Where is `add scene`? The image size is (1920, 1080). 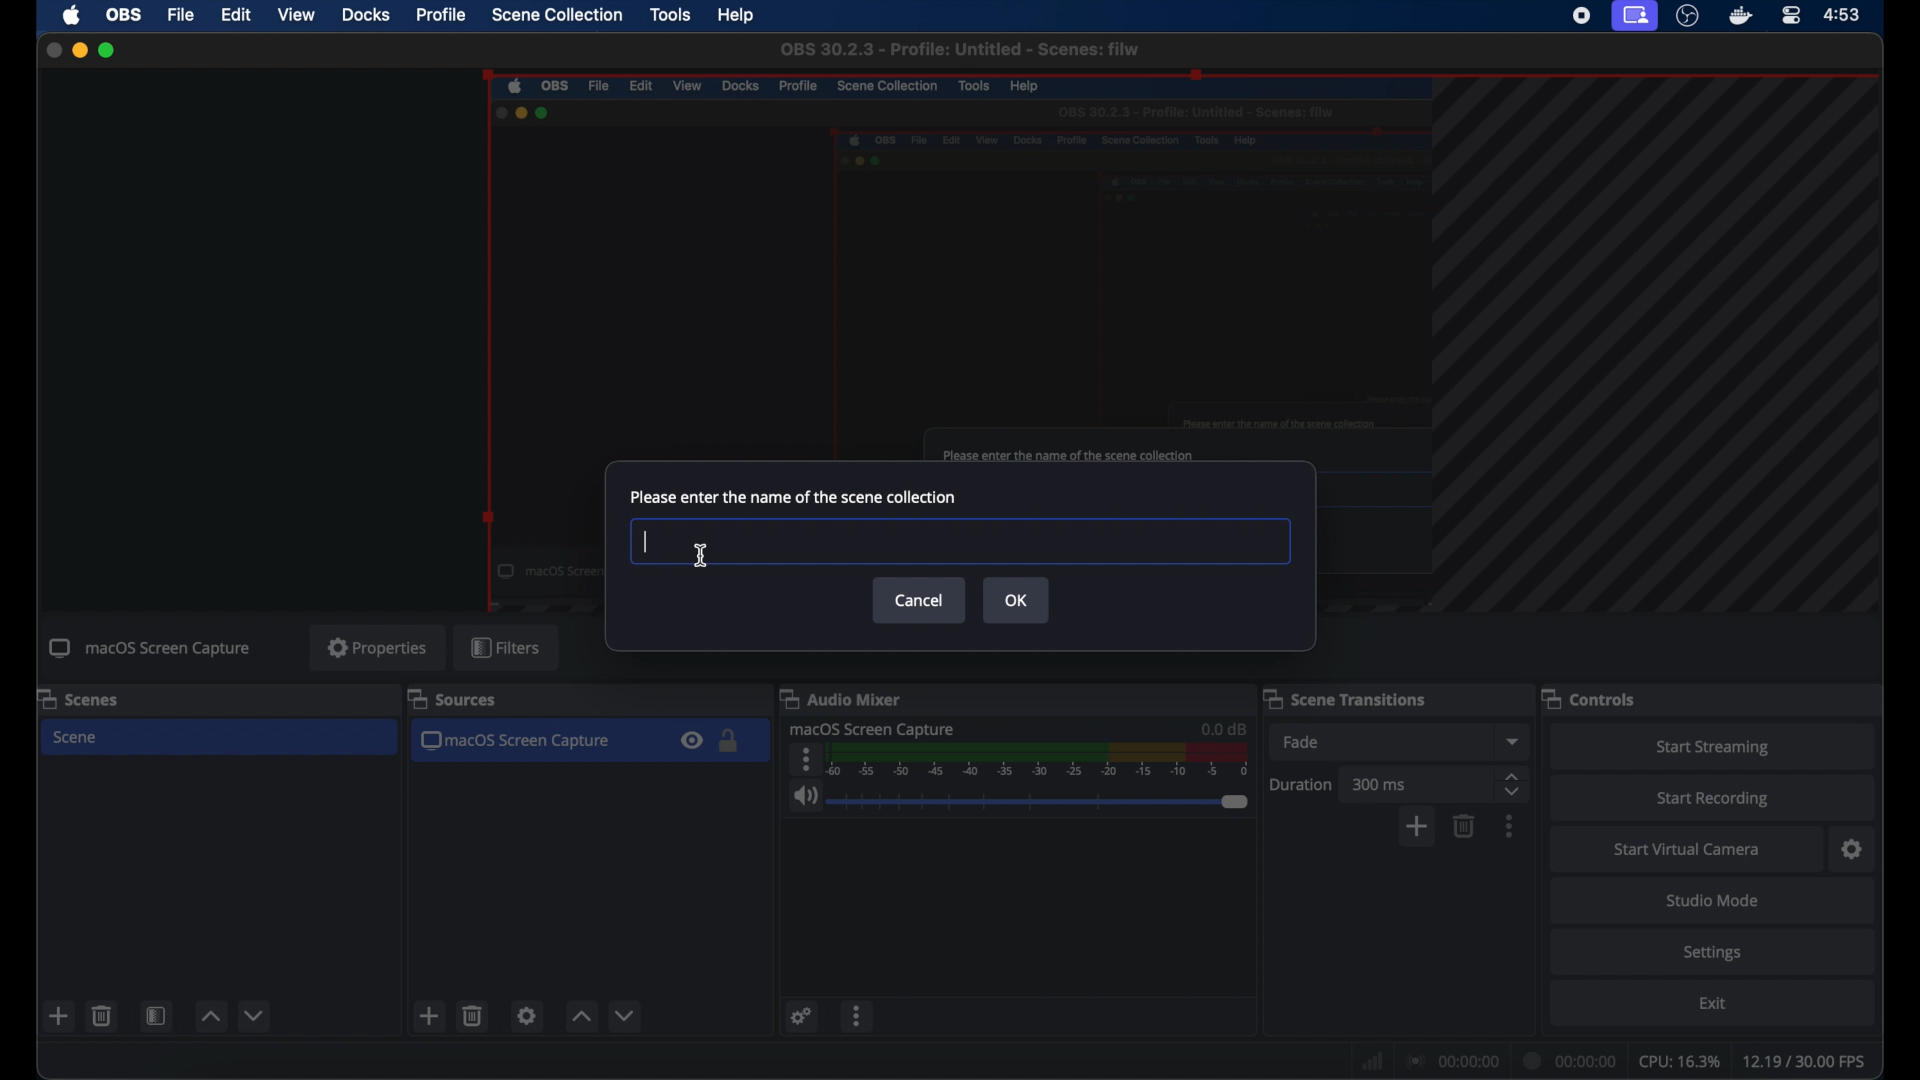 add scene is located at coordinates (429, 1016).